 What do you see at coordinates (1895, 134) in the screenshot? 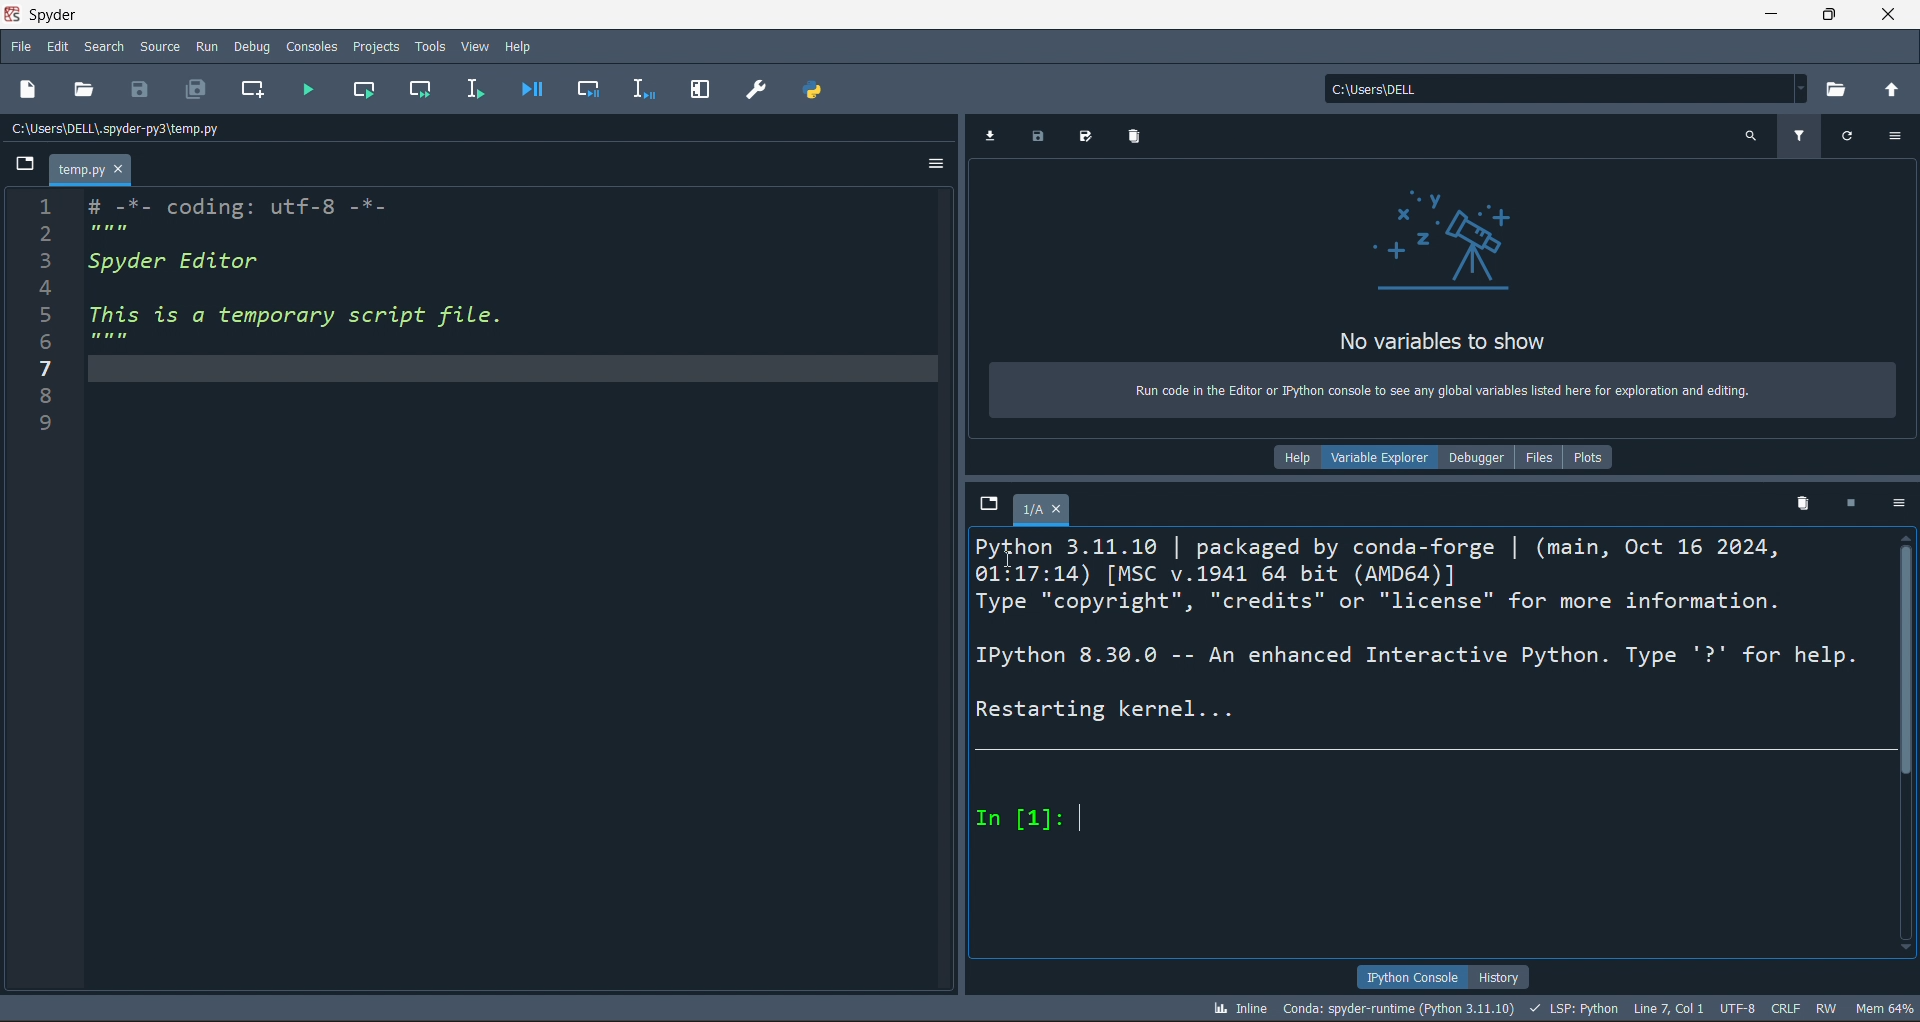
I see `more options` at bounding box center [1895, 134].